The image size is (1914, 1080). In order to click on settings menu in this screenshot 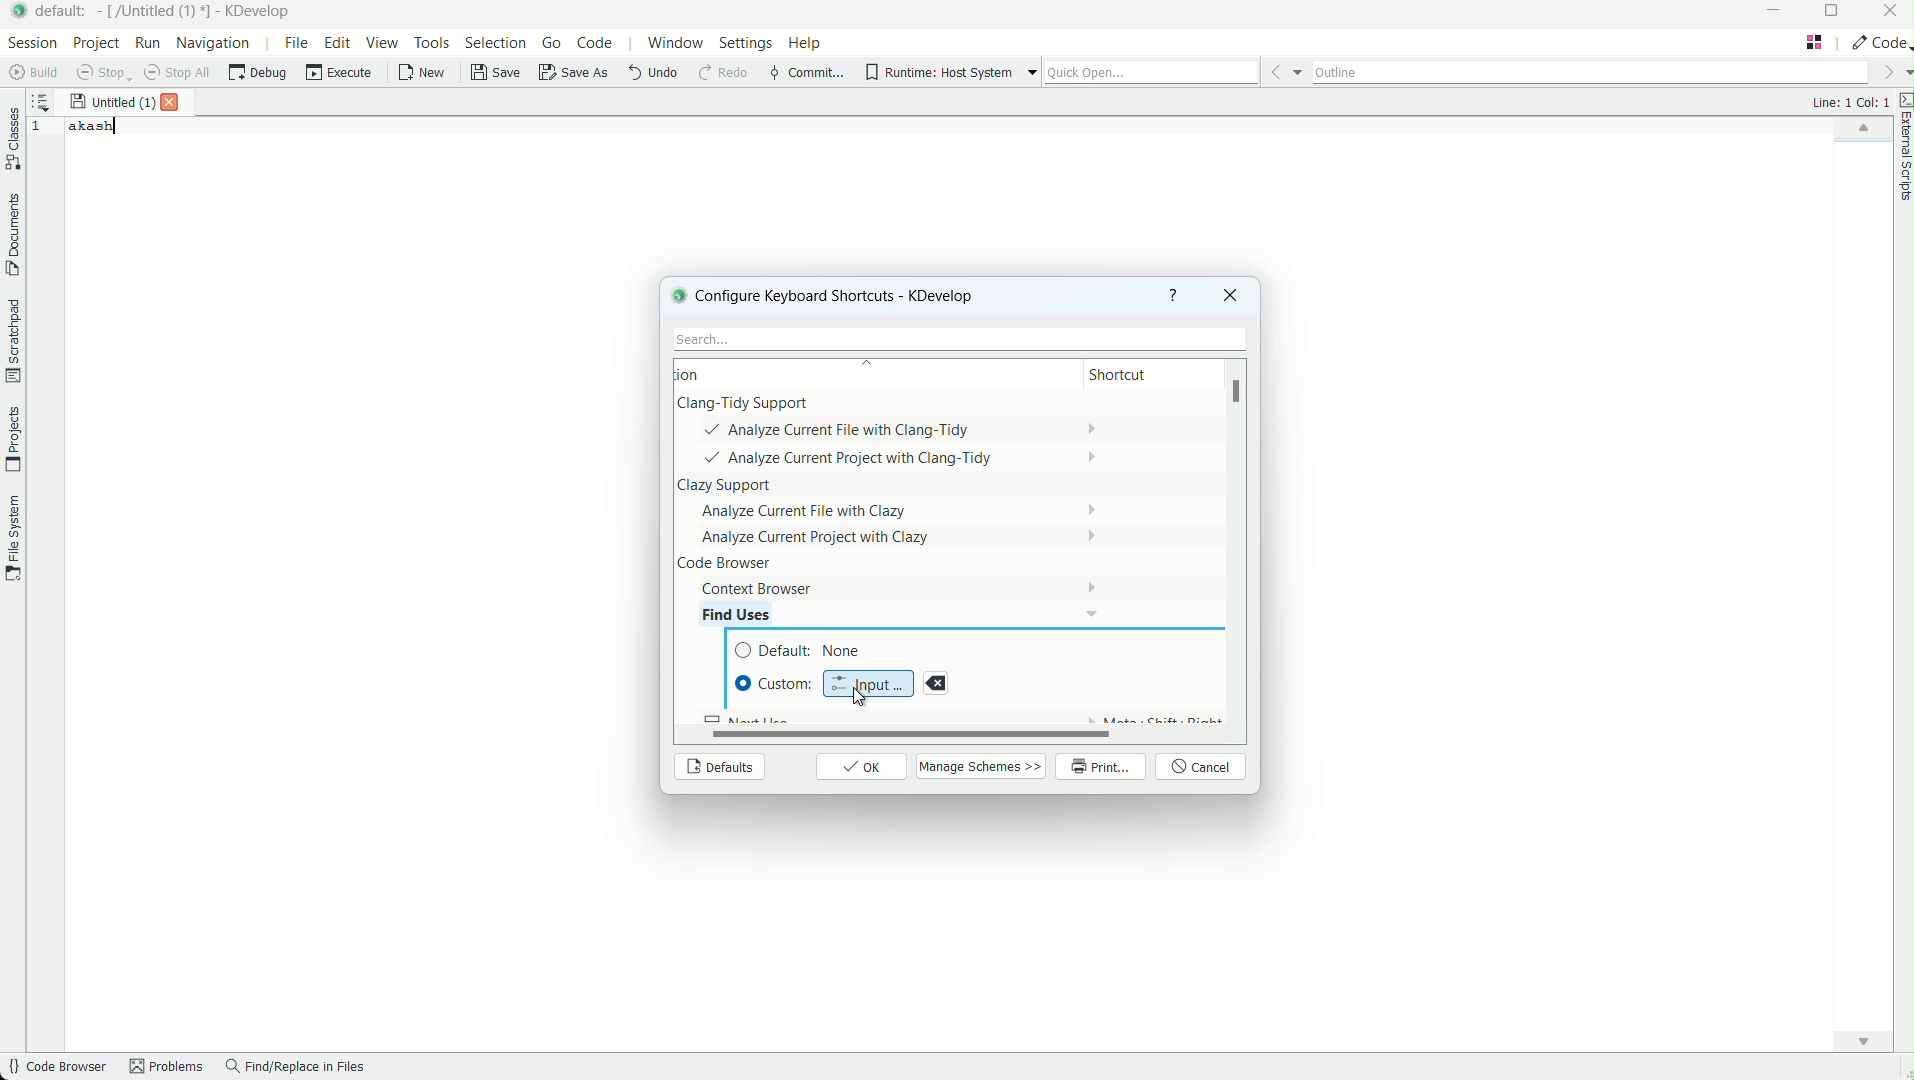, I will do `click(745, 46)`.